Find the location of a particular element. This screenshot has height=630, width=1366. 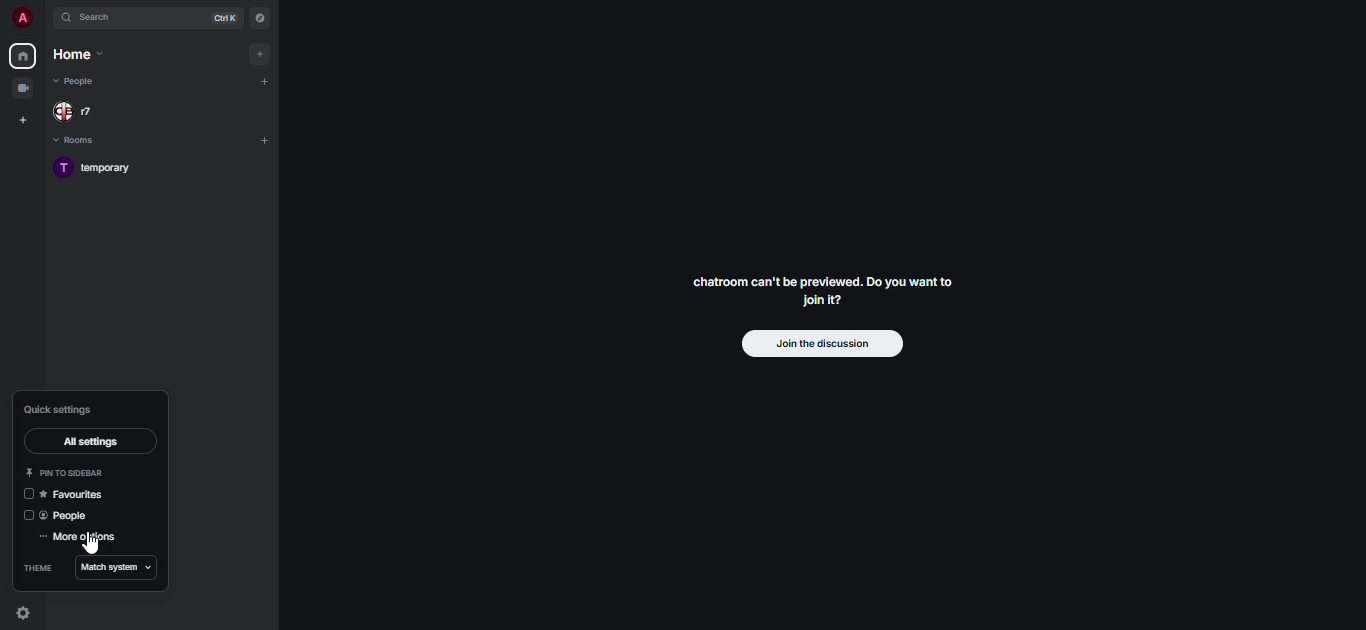

temporary is located at coordinates (97, 167).